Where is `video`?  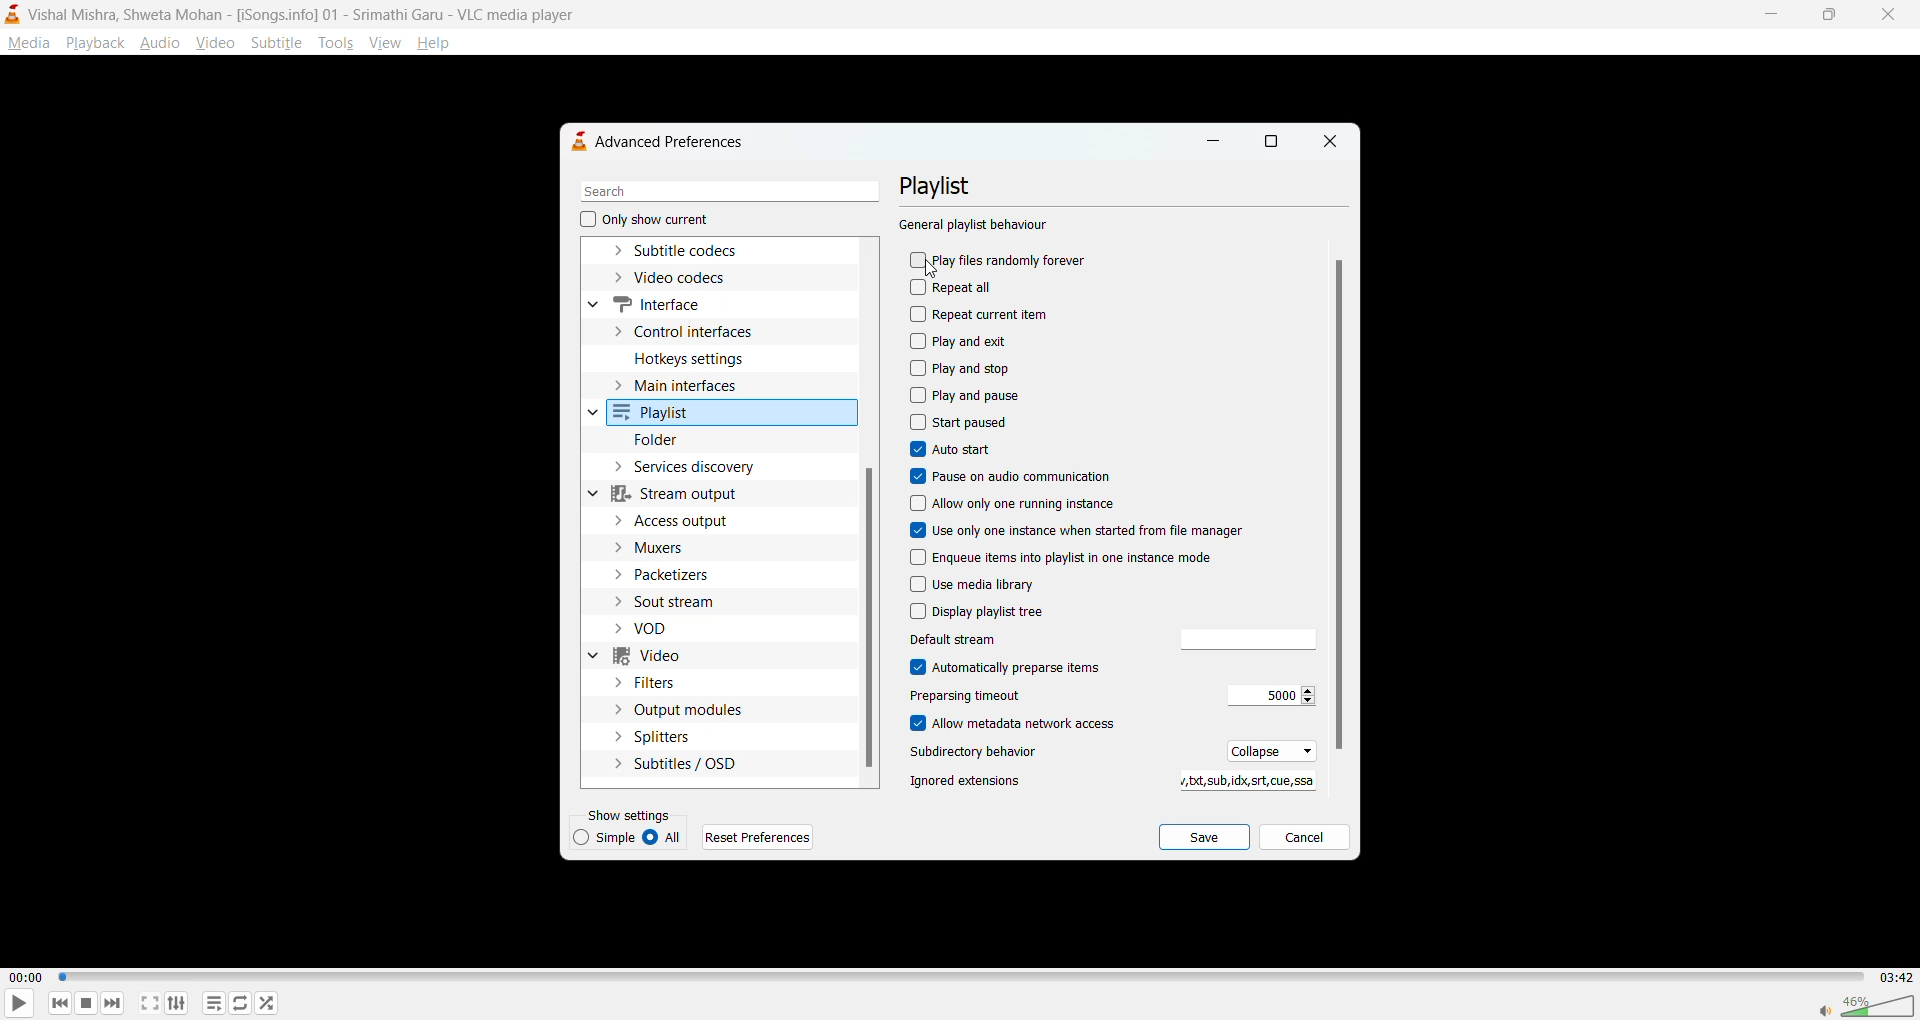
video is located at coordinates (656, 658).